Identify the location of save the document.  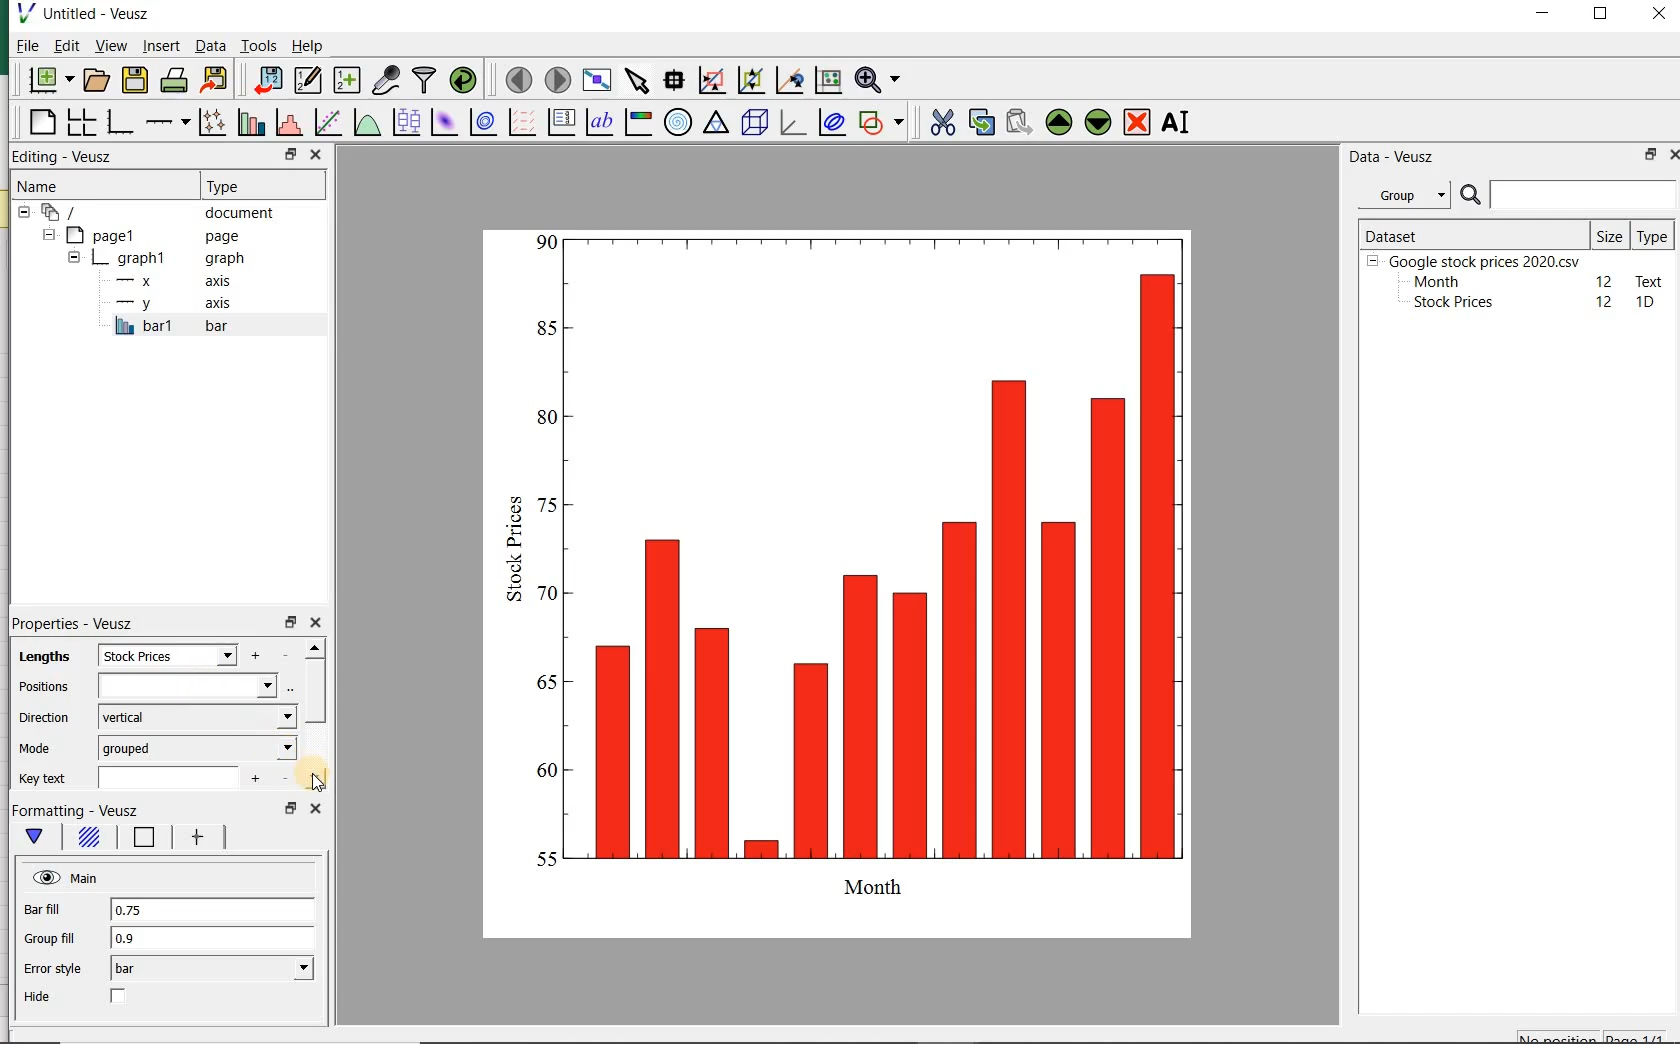
(135, 80).